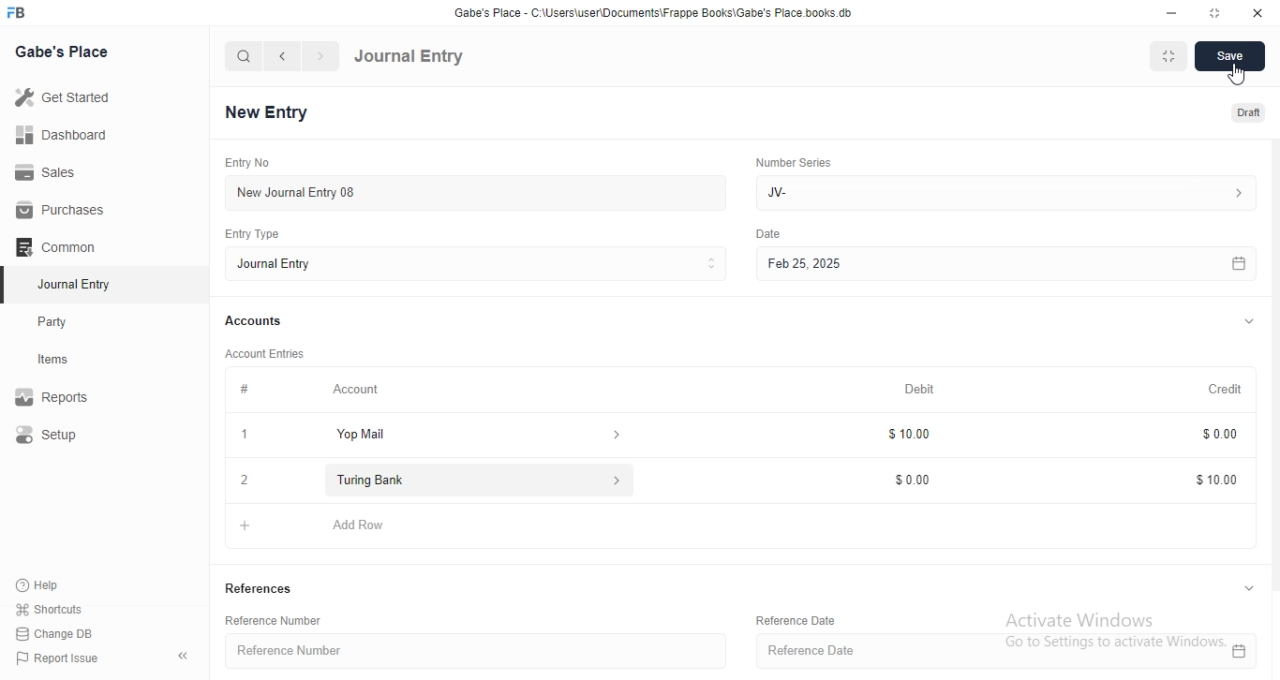 This screenshot has height=680, width=1280. I want to click on Account, so click(358, 391).